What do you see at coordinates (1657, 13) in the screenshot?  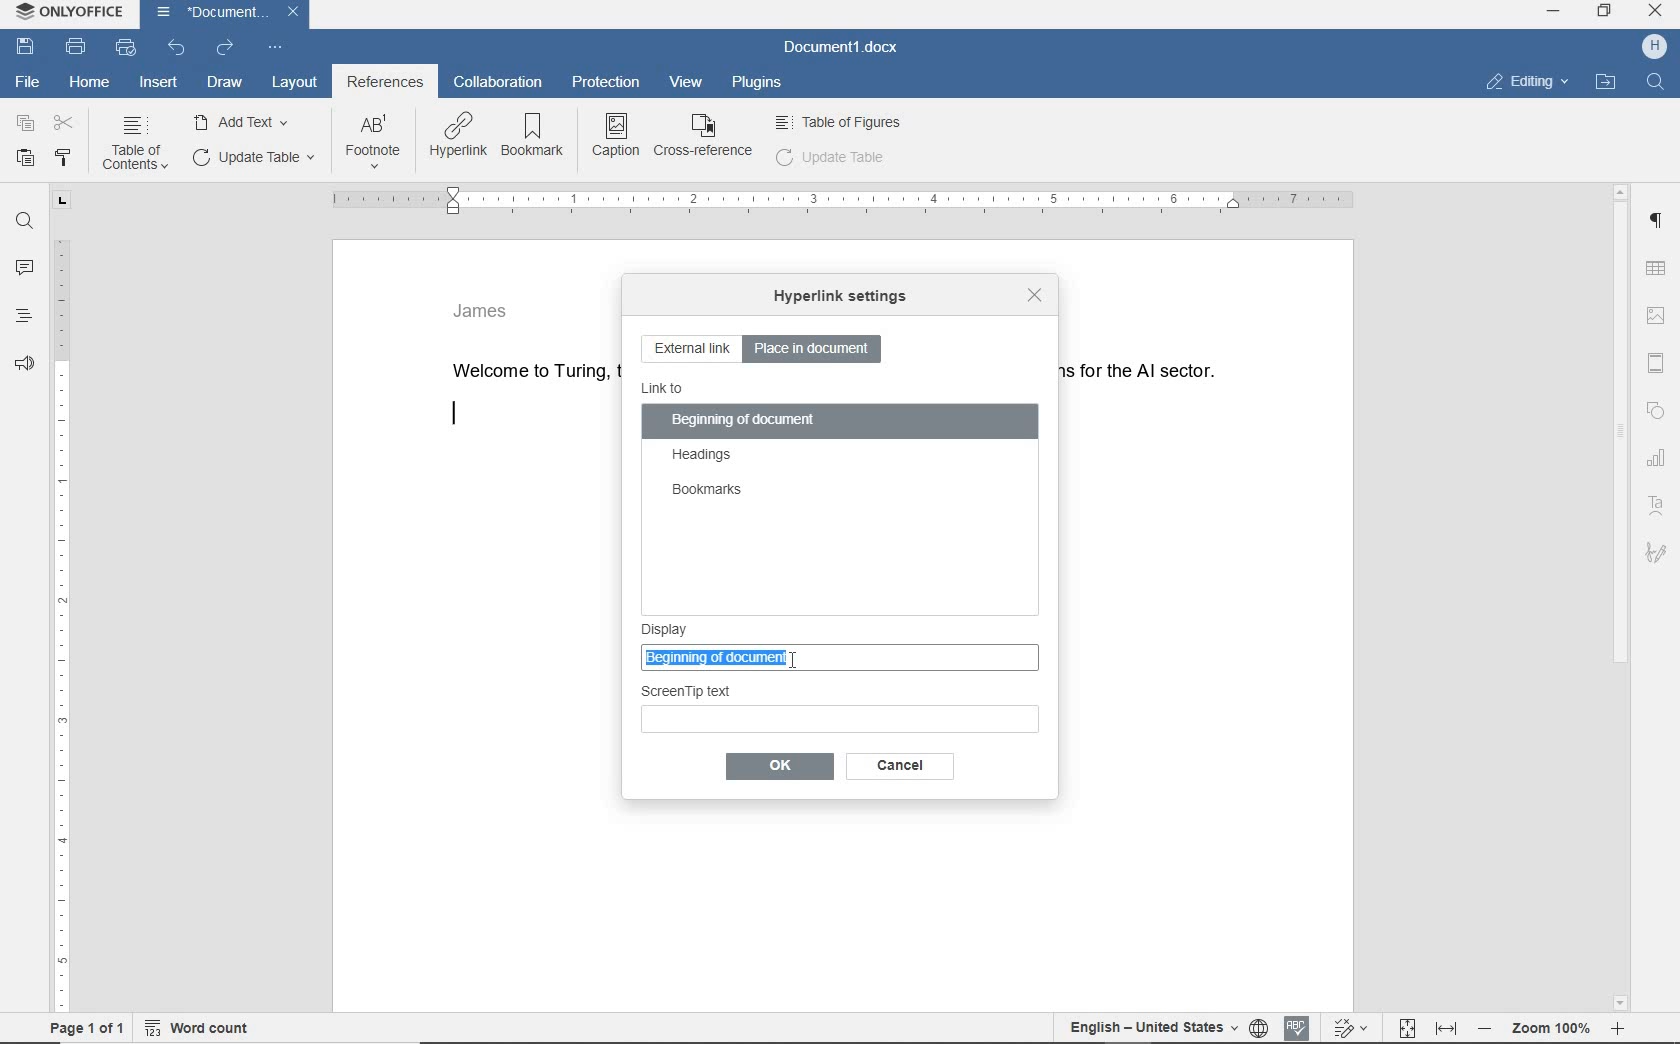 I see `Close` at bounding box center [1657, 13].